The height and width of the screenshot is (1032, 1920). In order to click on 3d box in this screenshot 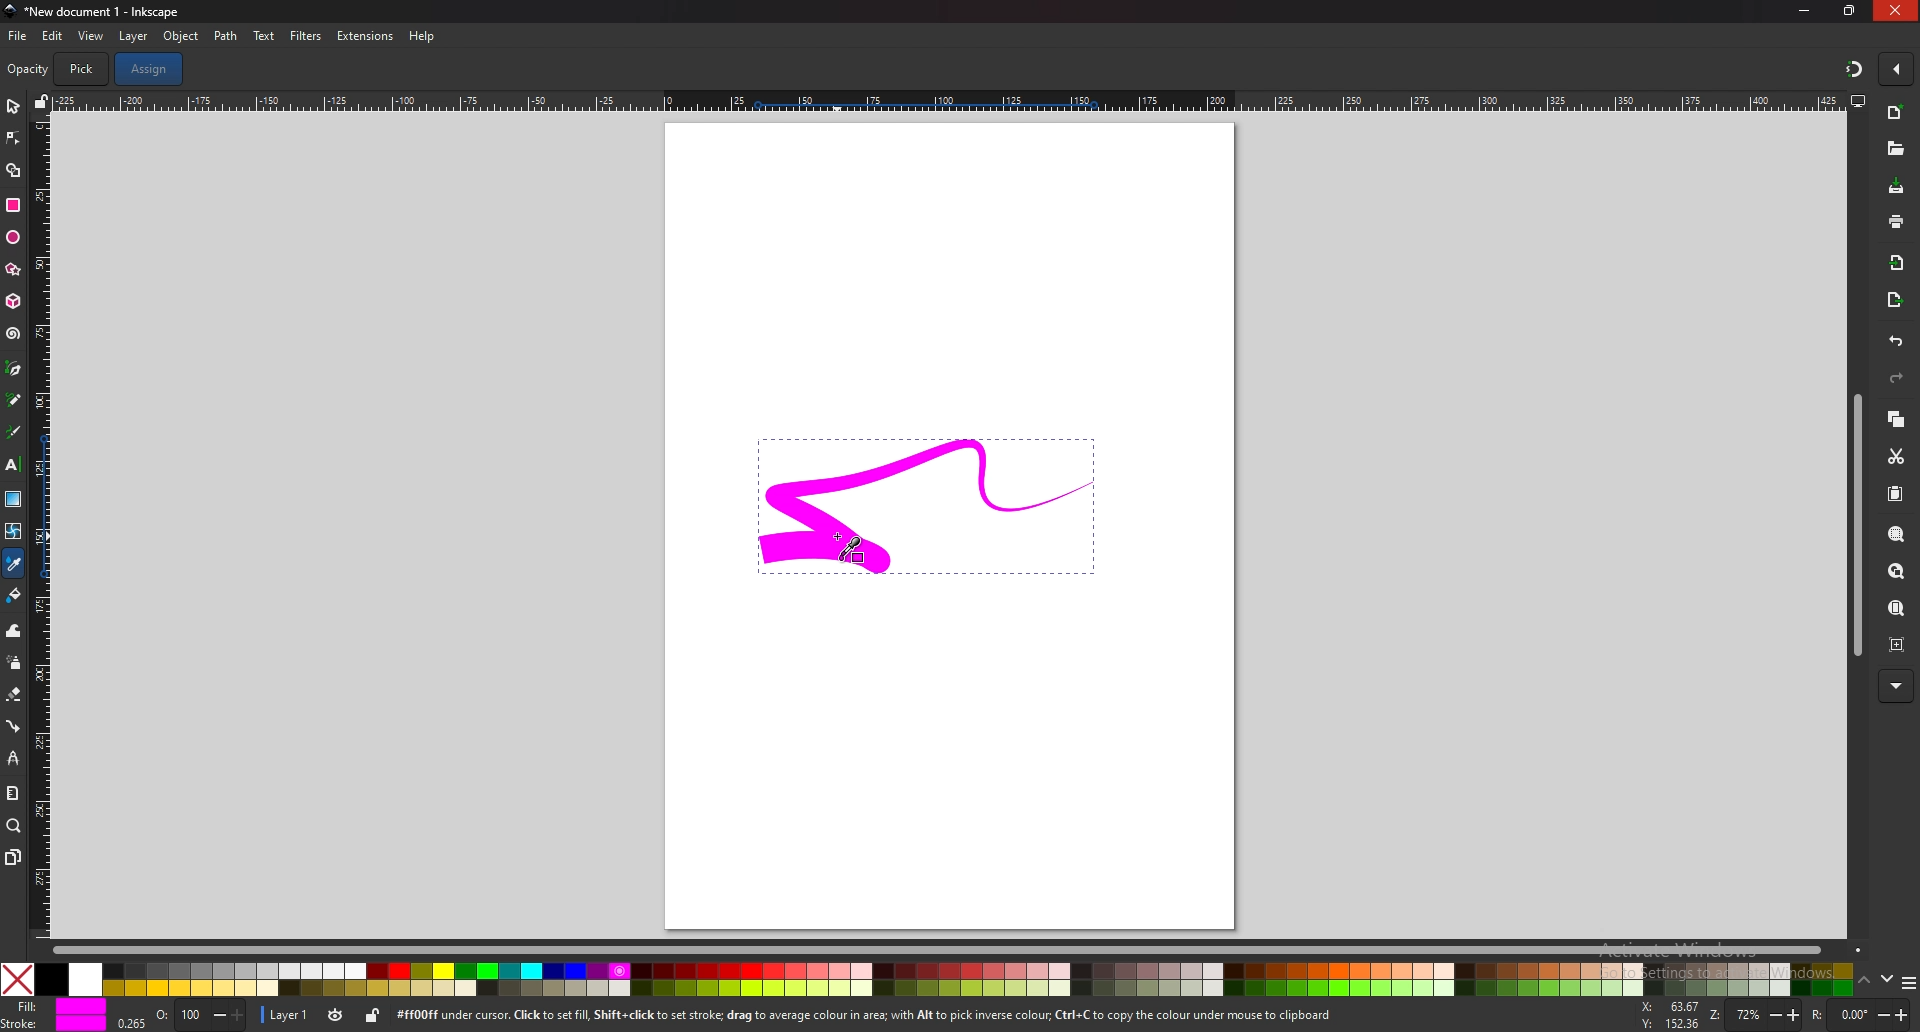, I will do `click(14, 302)`.